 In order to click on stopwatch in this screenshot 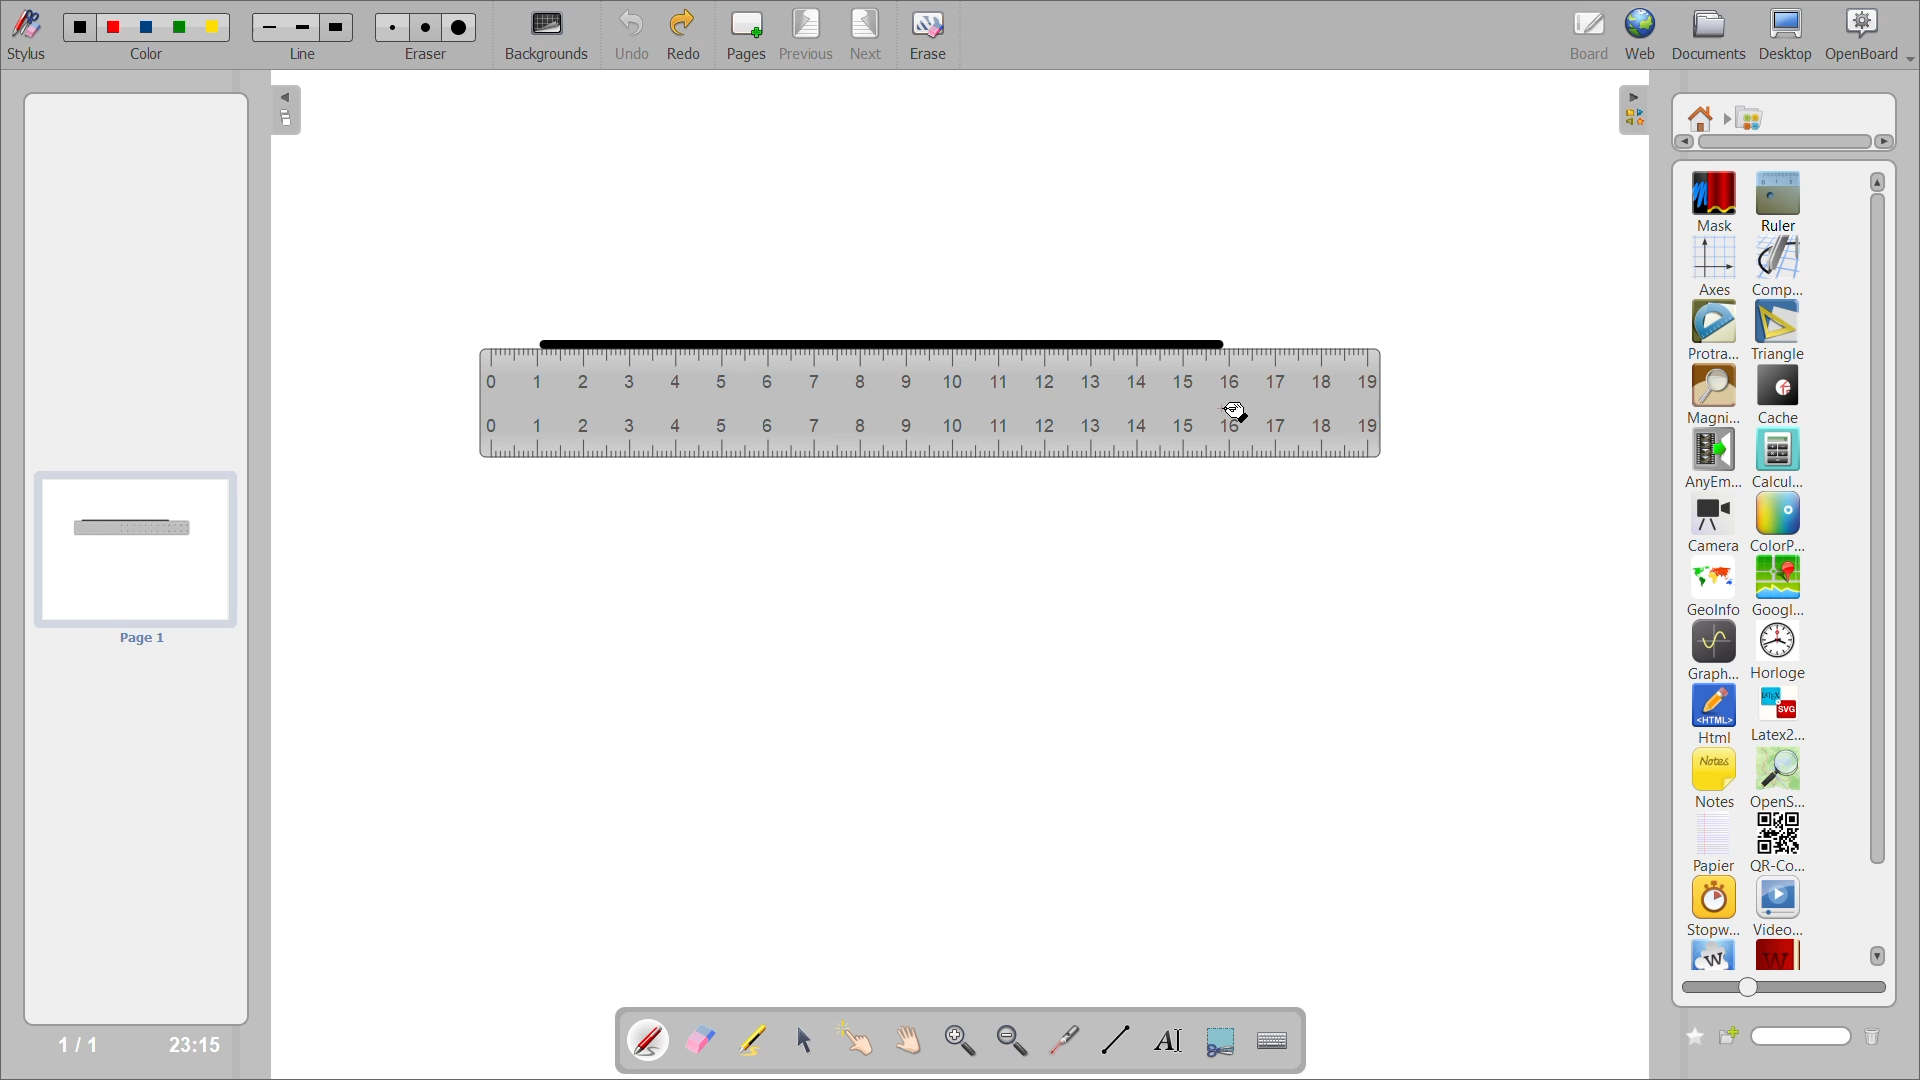, I will do `click(1713, 905)`.